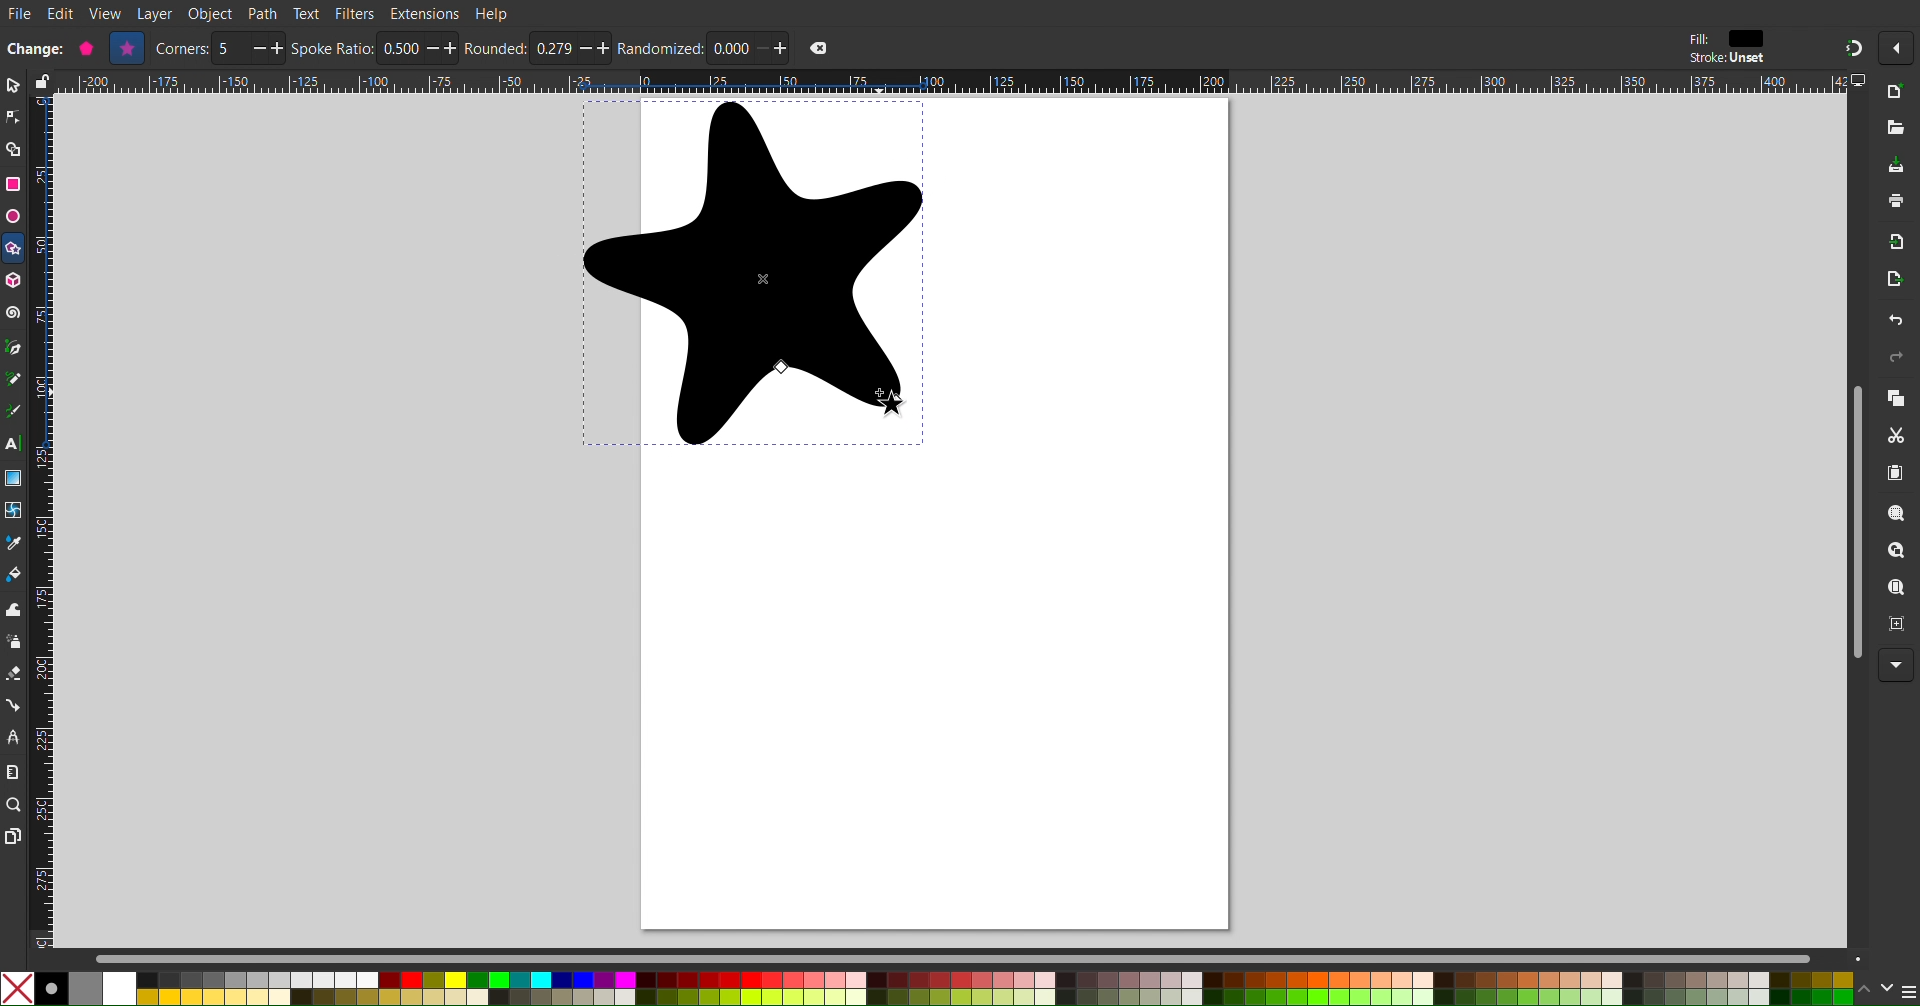  Describe the element at coordinates (1900, 437) in the screenshot. I see `Cut` at that location.